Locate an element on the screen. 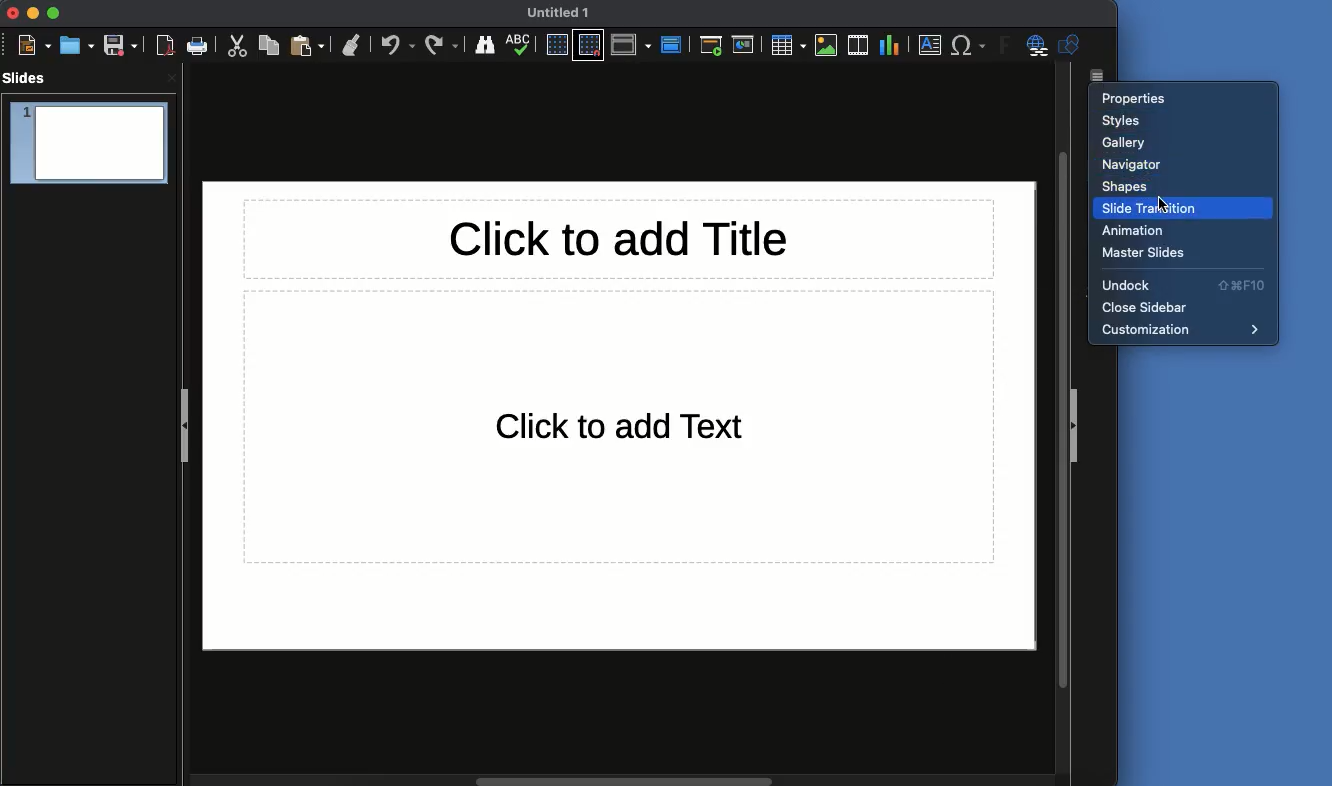 This screenshot has height=786, width=1332. Snap to grid is located at coordinates (589, 45).